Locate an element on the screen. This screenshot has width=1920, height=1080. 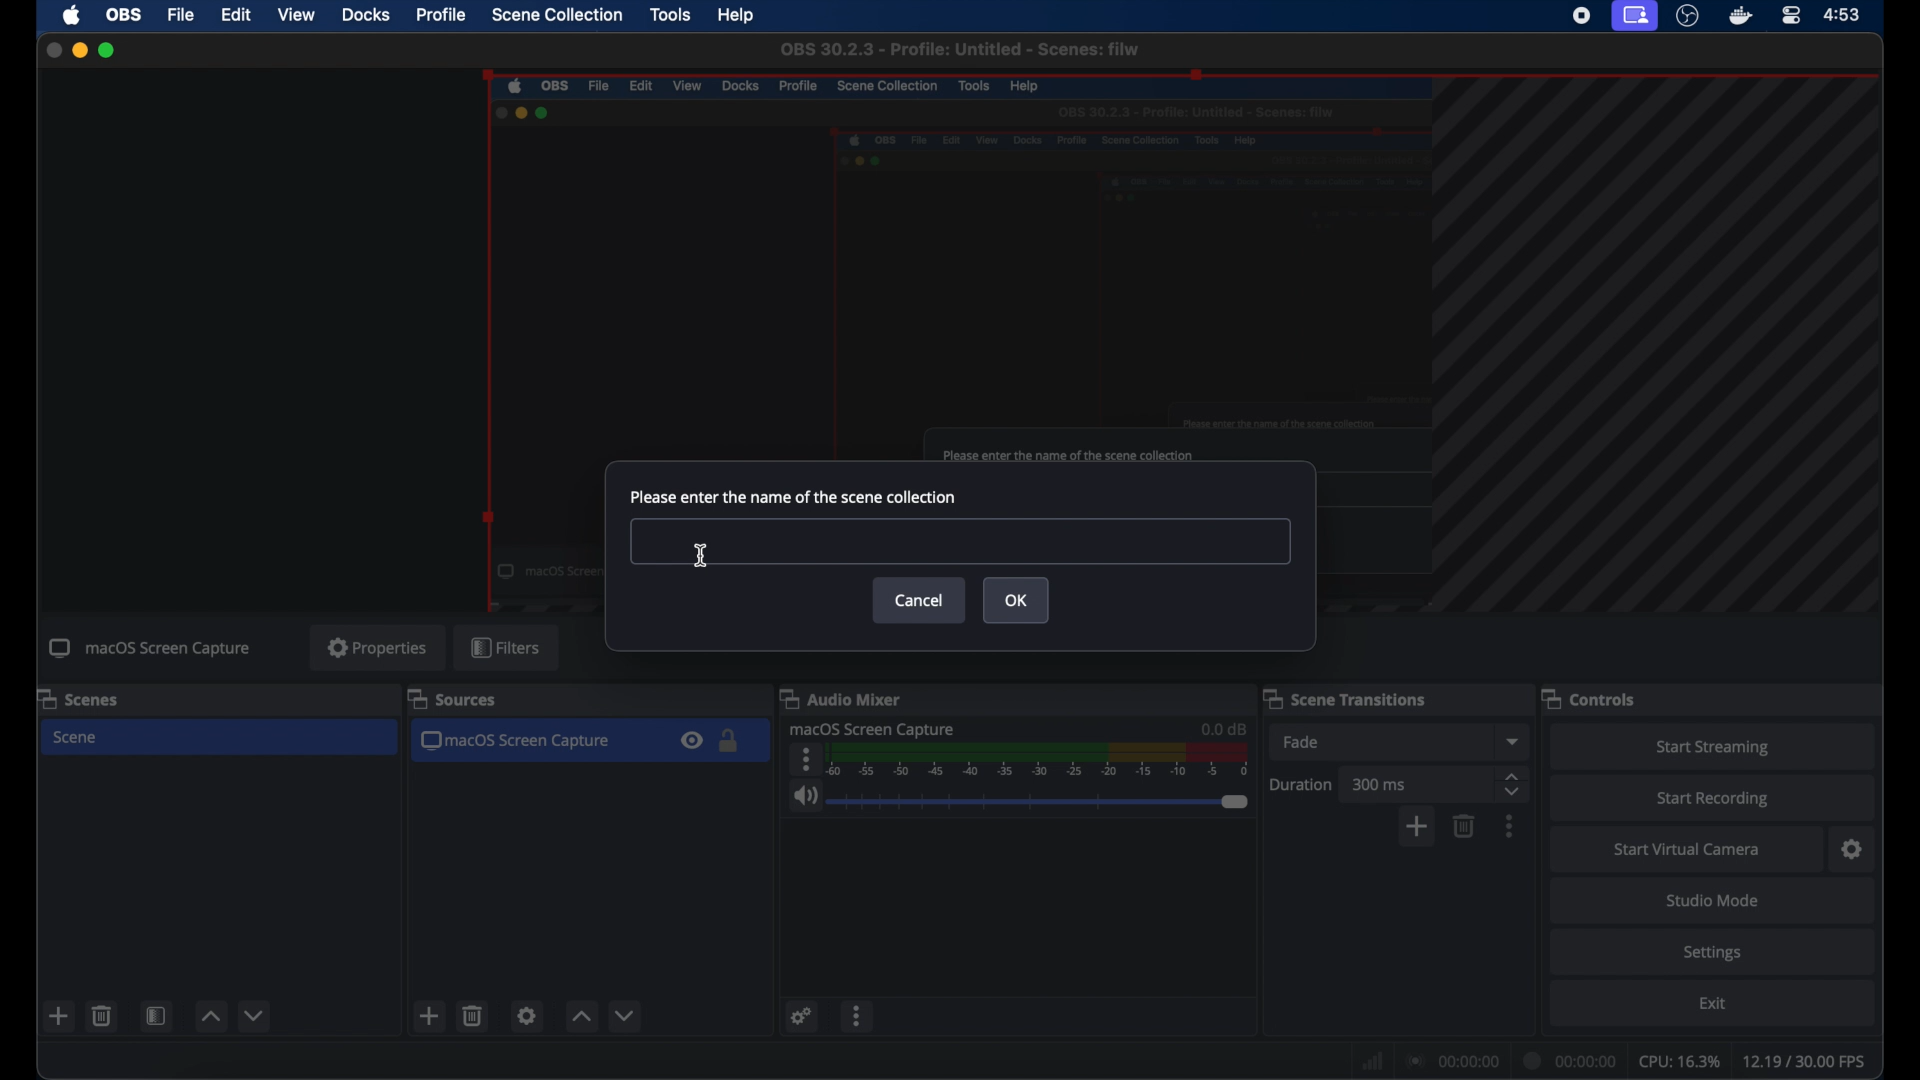
please enter the name of the scene collection is located at coordinates (794, 497).